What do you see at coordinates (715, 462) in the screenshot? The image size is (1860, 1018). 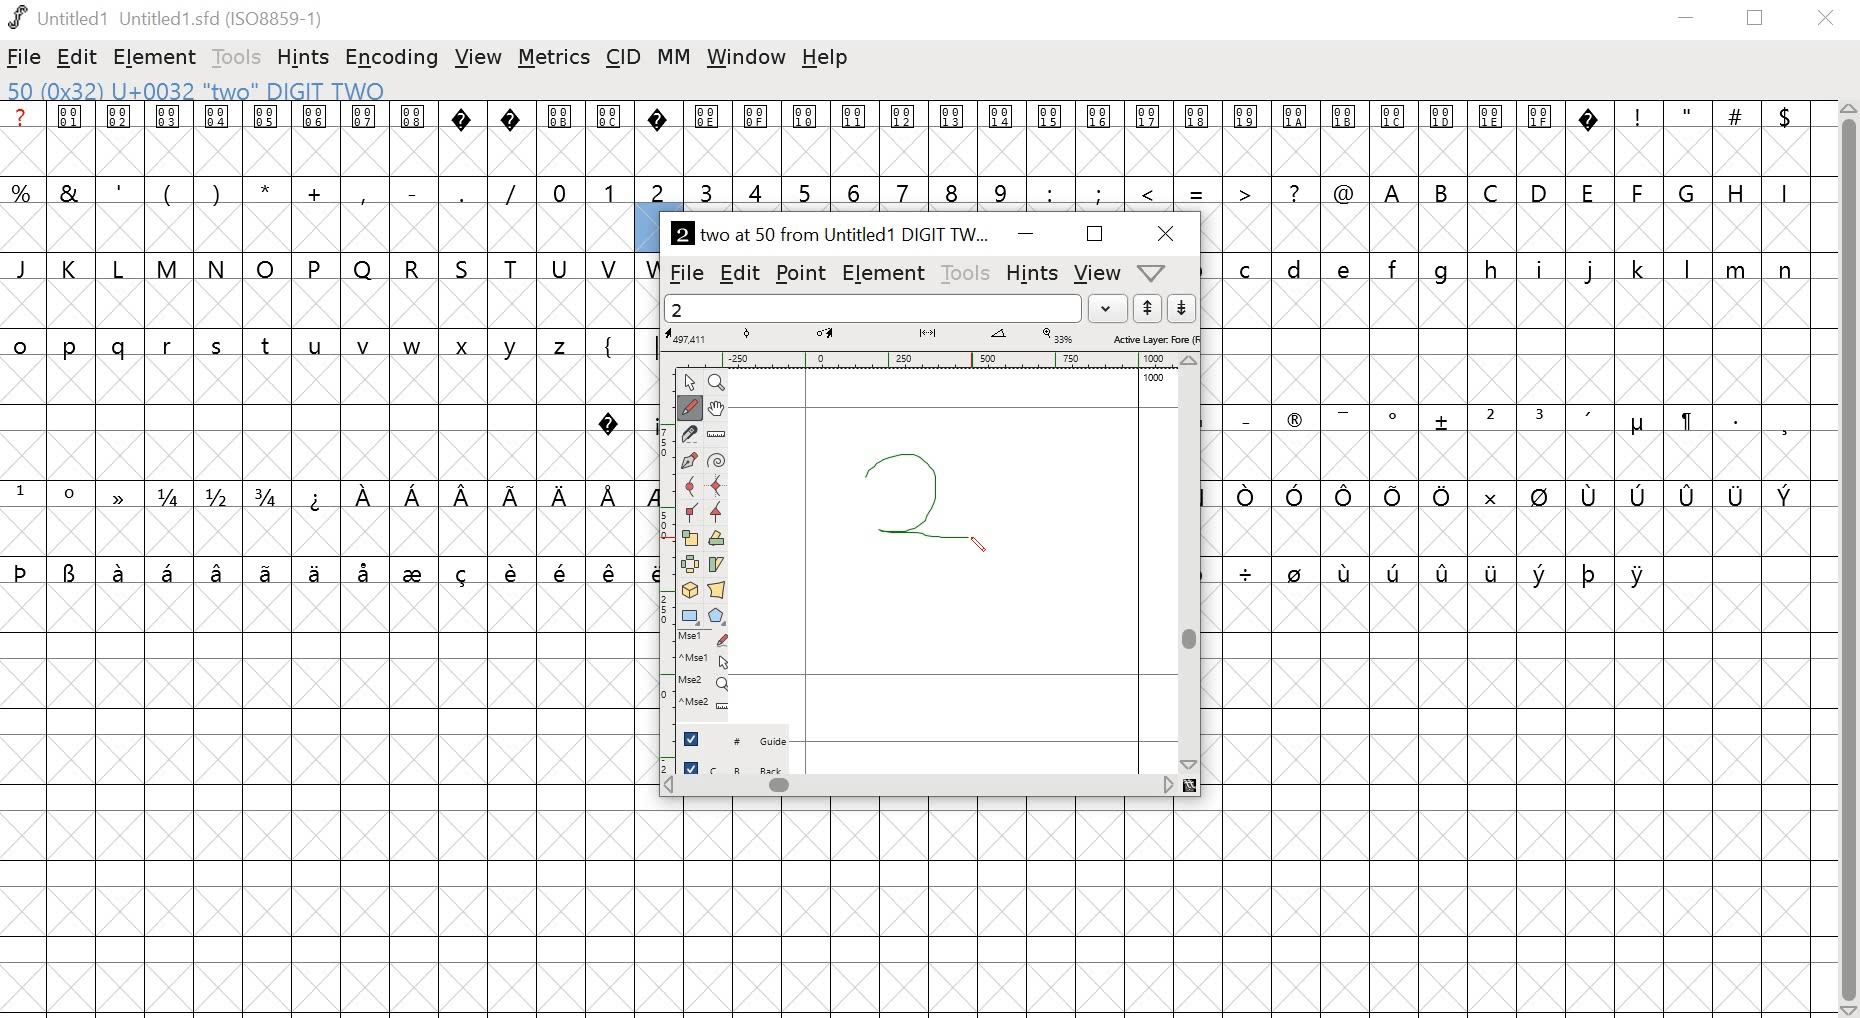 I see `spiro` at bounding box center [715, 462].